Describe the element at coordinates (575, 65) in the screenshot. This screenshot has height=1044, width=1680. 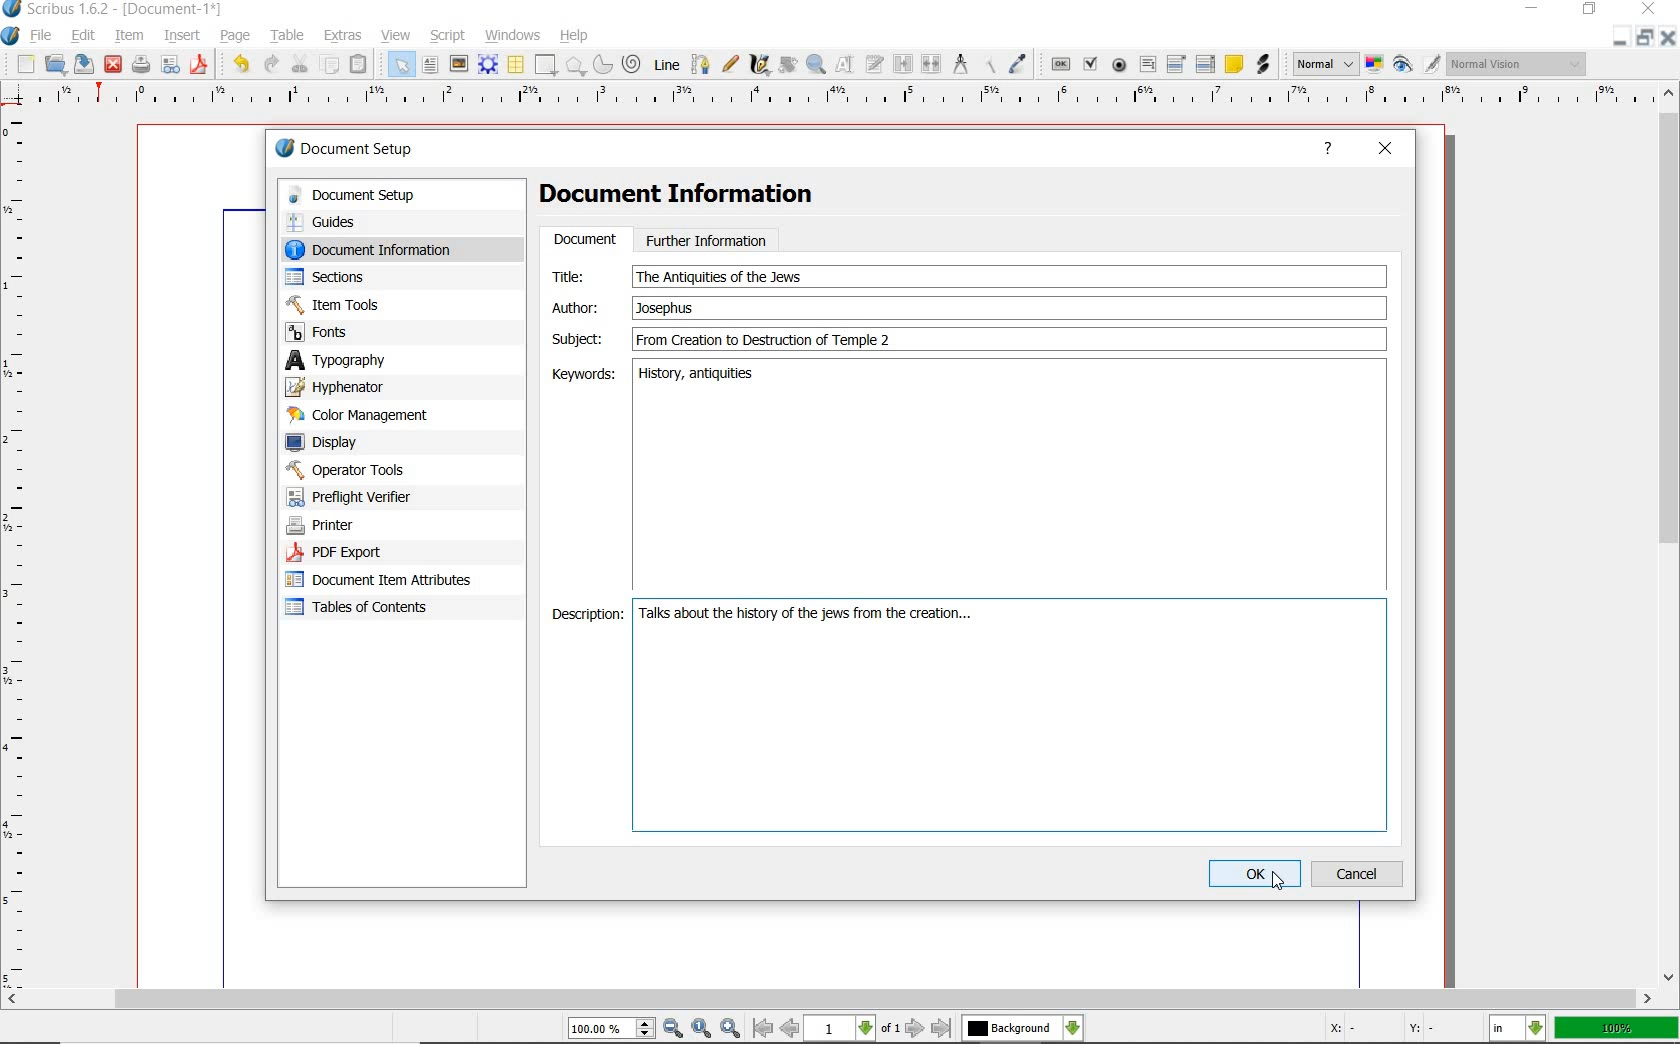
I see `shape` at that location.